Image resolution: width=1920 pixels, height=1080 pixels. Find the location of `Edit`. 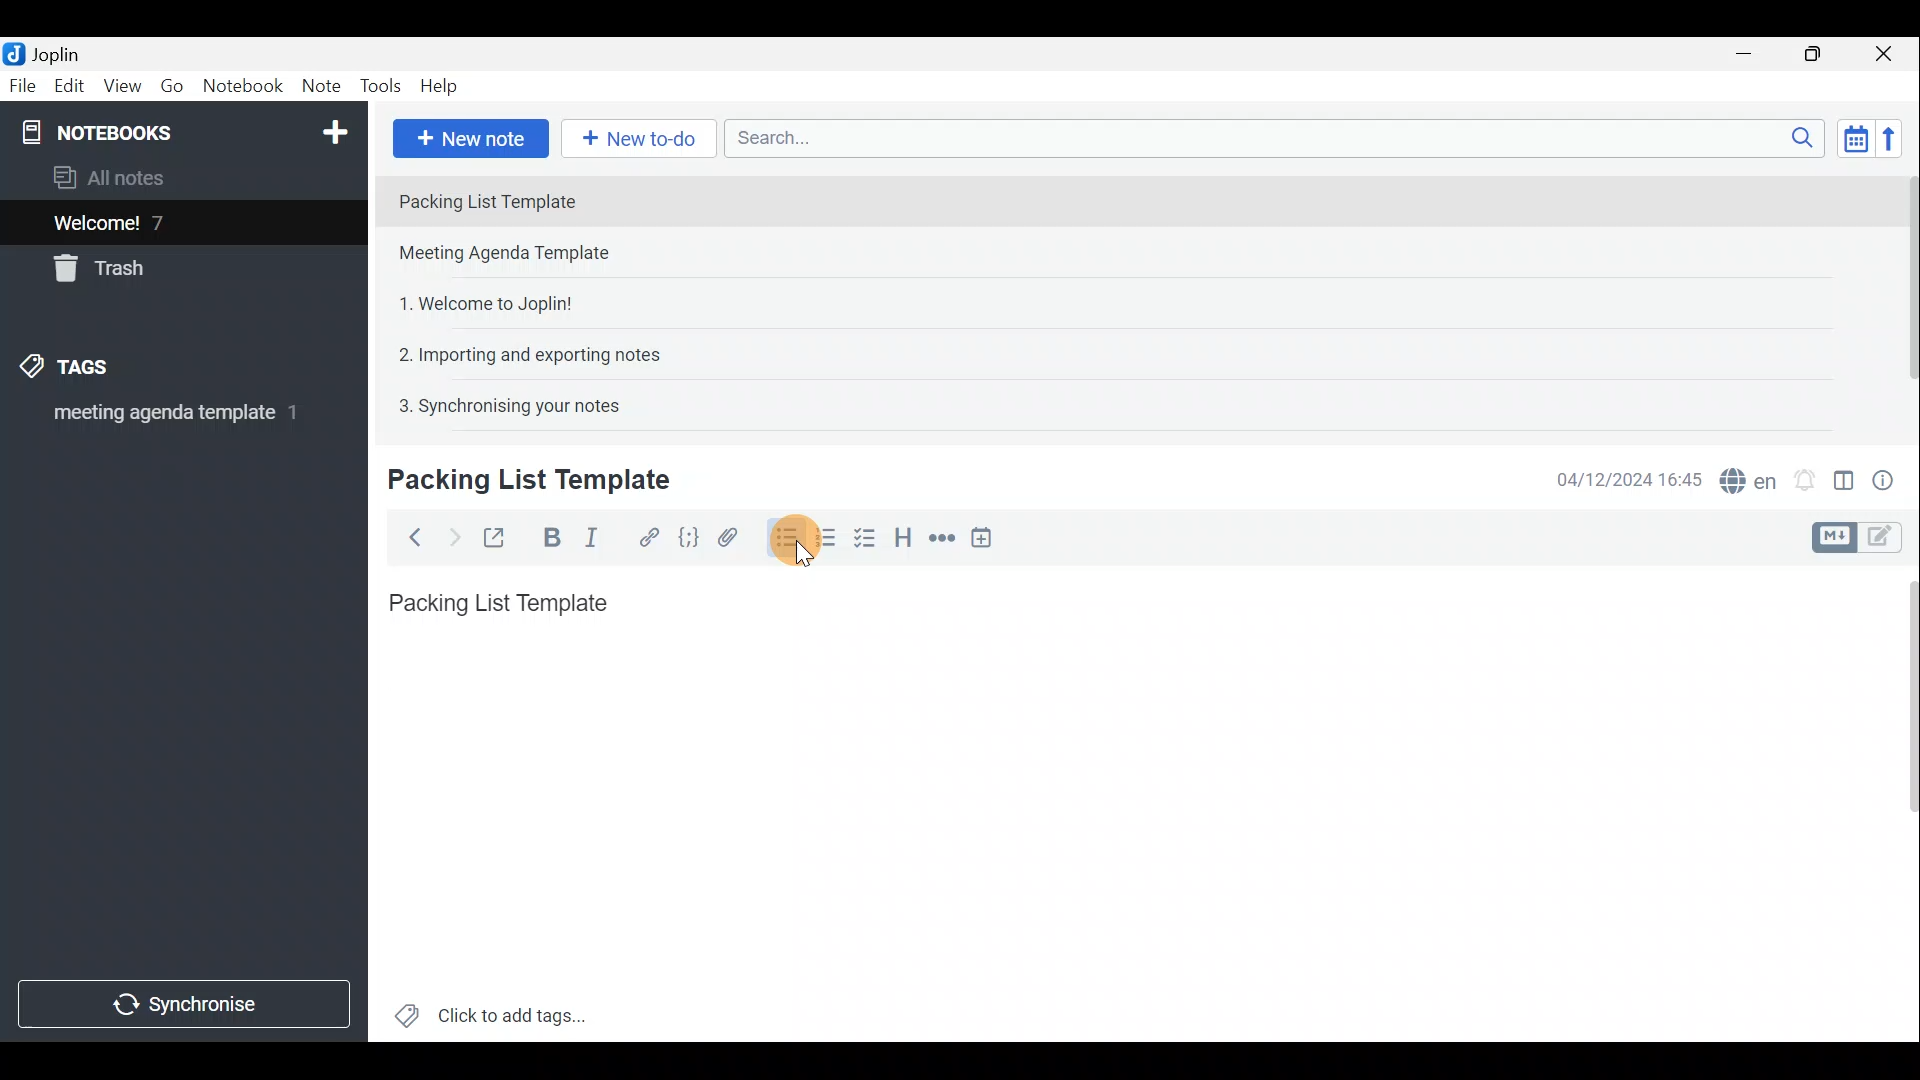

Edit is located at coordinates (65, 87).